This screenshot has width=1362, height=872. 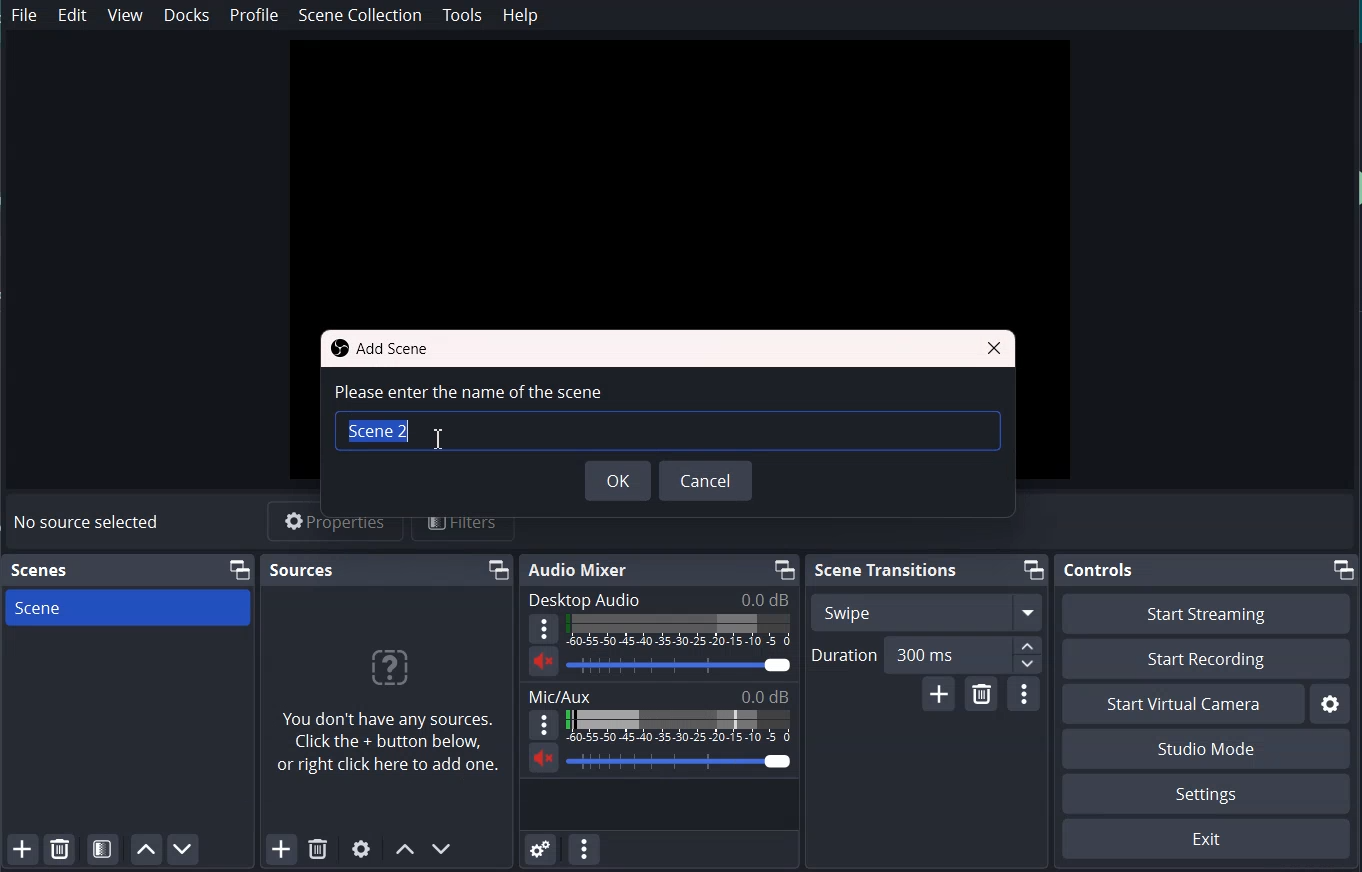 What do you see at coordinates (543, 628) in the screenshot?
I see `More` at bounding box center [543, 628].